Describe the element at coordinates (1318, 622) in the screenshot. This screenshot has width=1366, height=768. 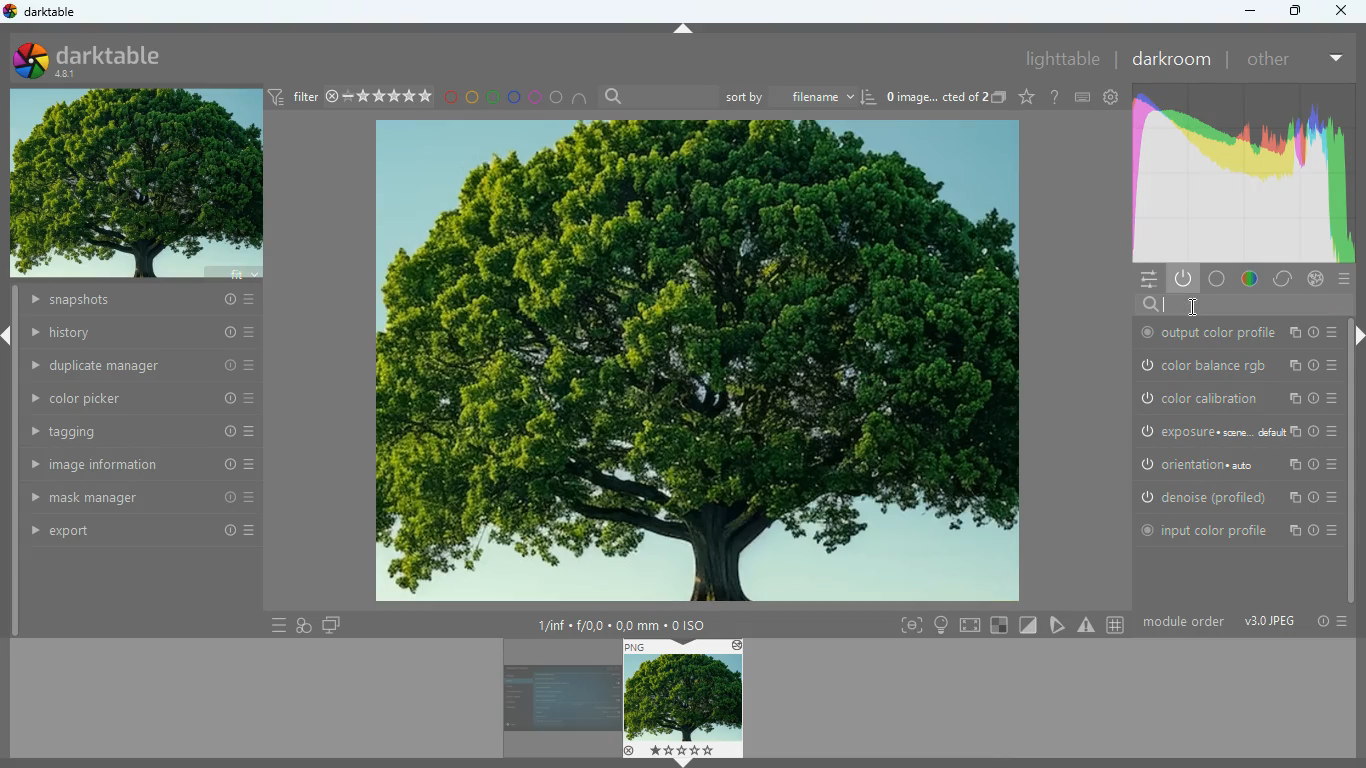
I see `info` at that location.